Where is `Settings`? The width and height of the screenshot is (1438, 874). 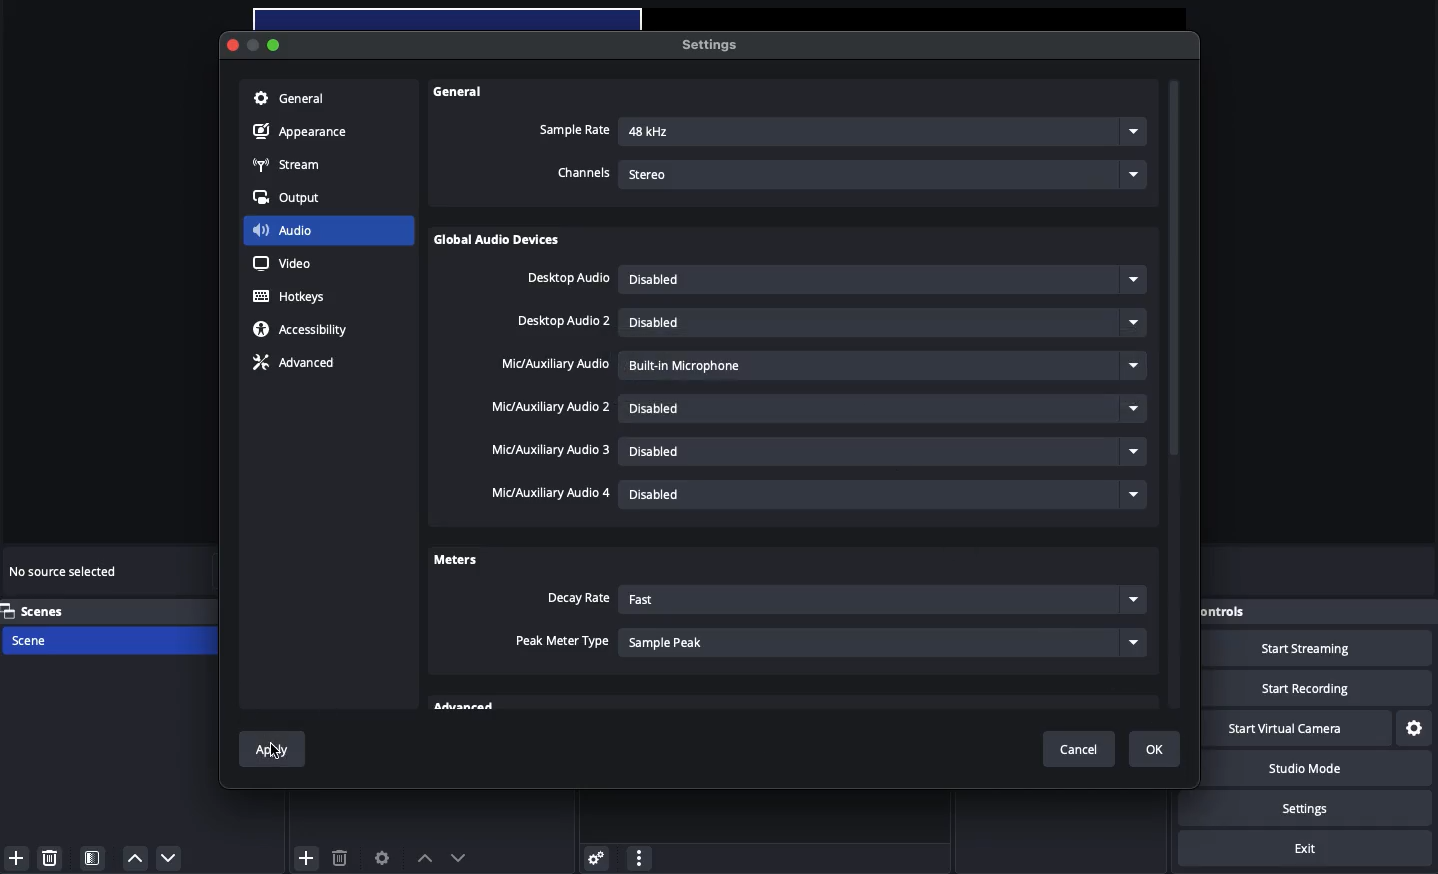 Settings is located at coordinates (1415, 729).